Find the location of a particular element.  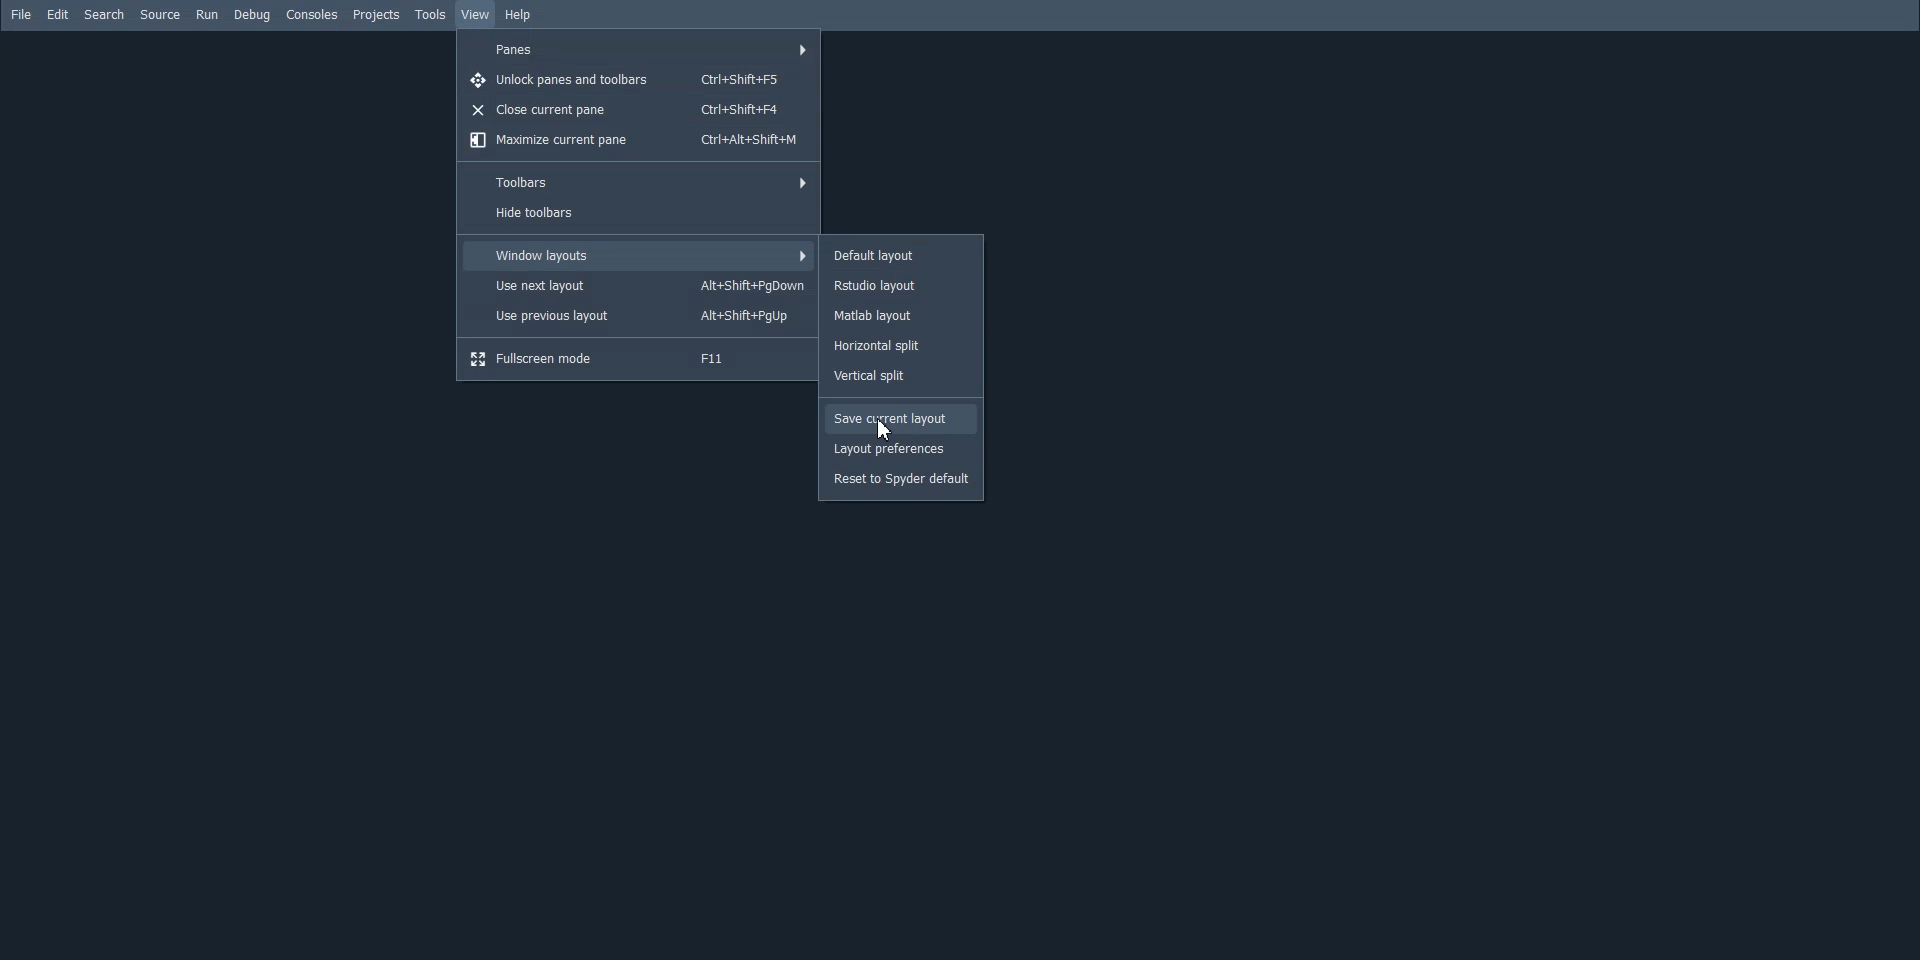

Layout preferences is located at coordinates (902, 449).